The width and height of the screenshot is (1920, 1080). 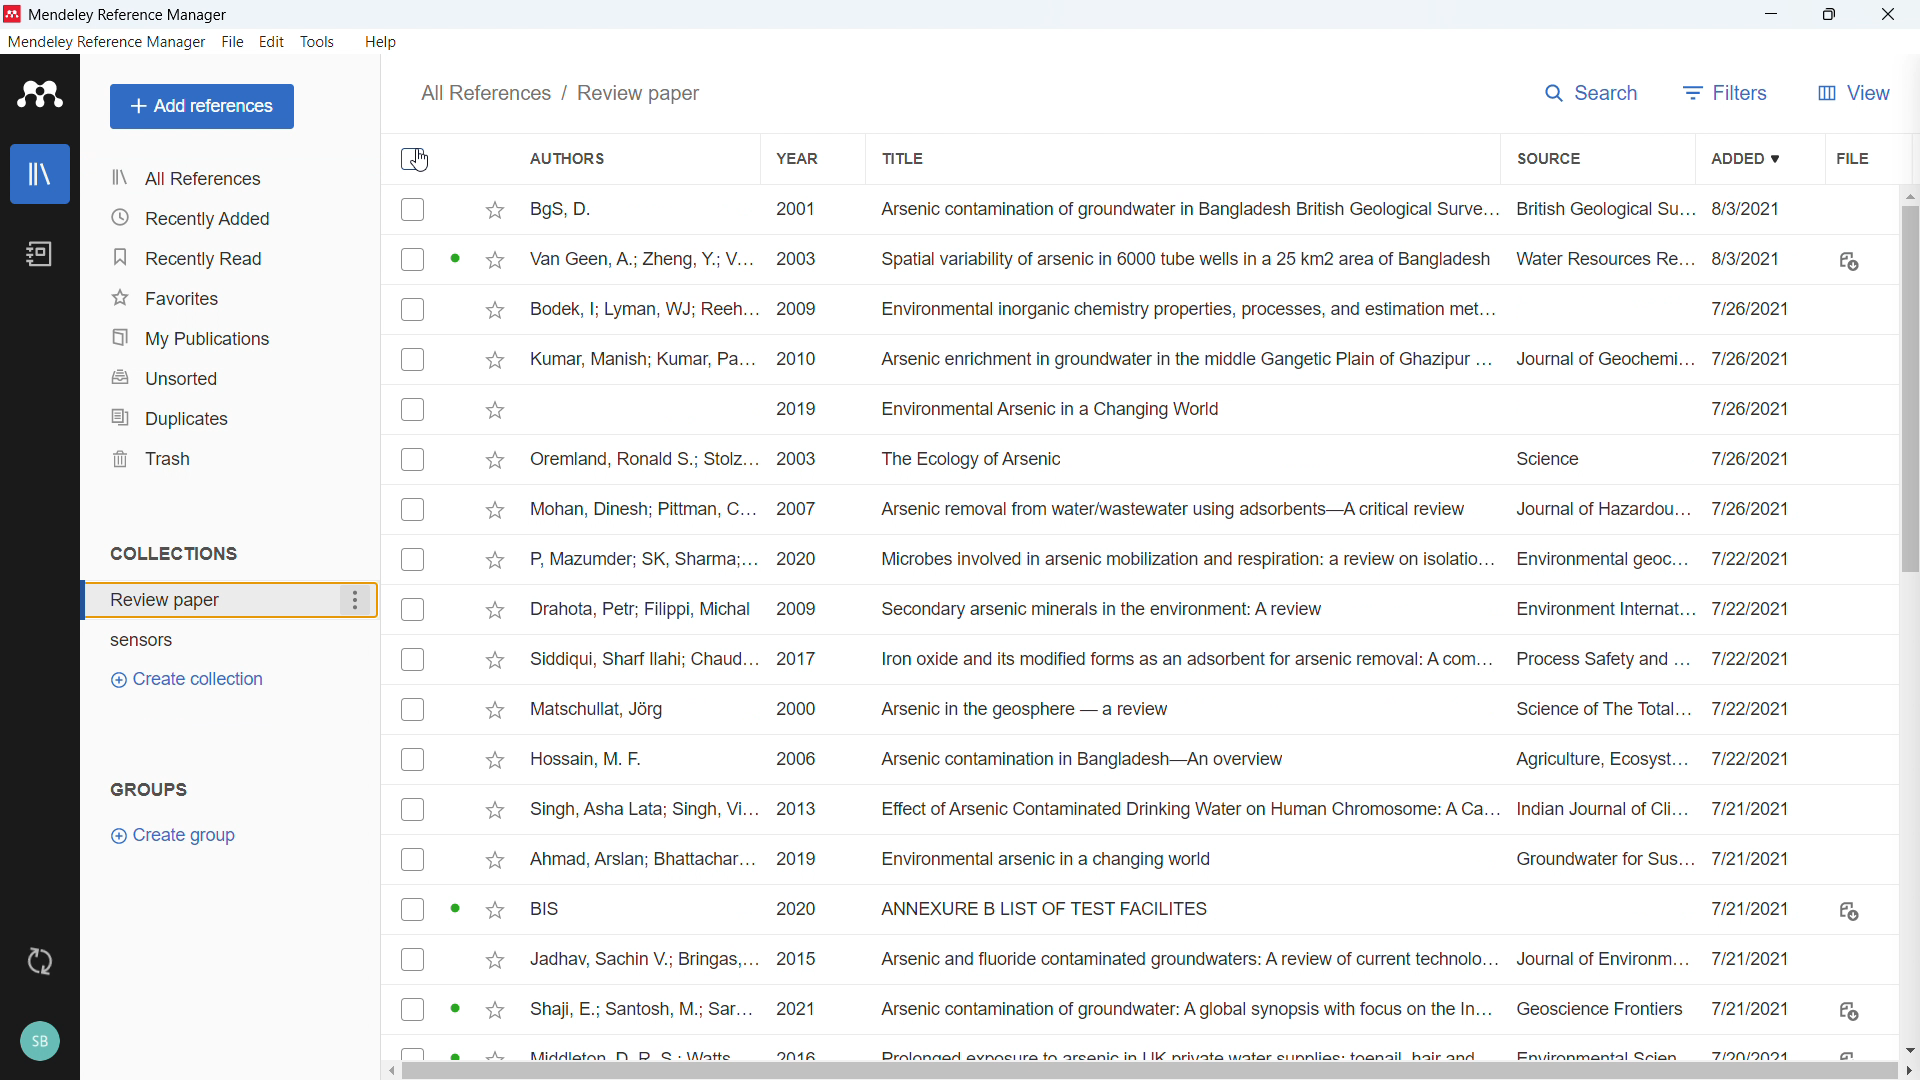 I want to click on Recently read , so click(x=227, y=255).